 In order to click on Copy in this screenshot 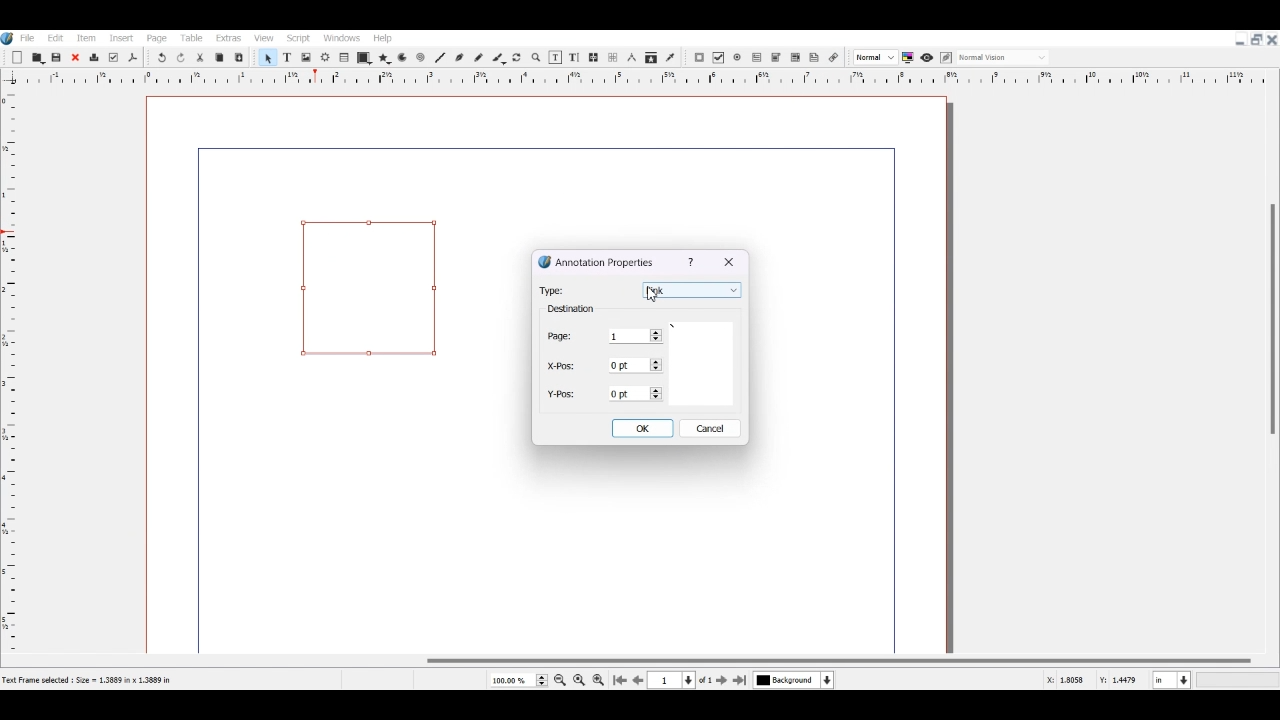, I will do `click(218, 57)`.